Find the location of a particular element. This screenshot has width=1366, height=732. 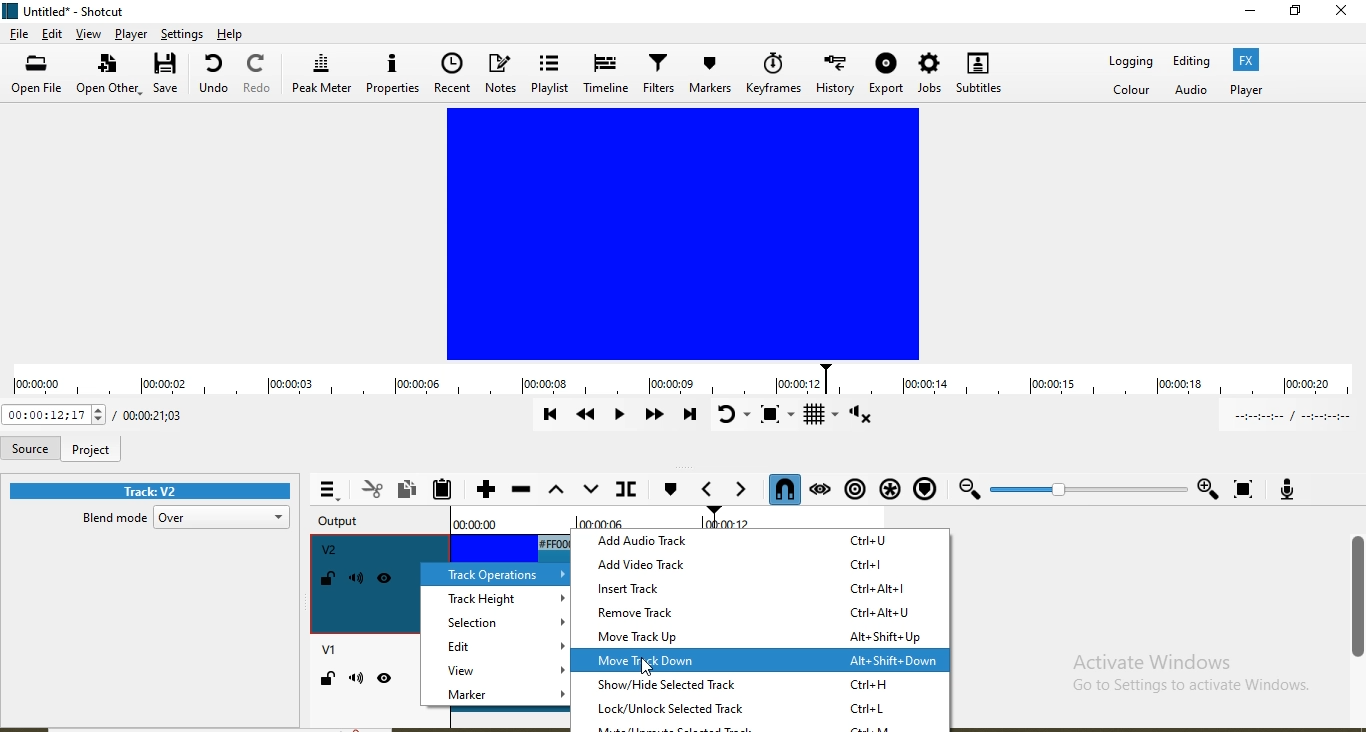

Cursor is located at coordinates (641, 667).